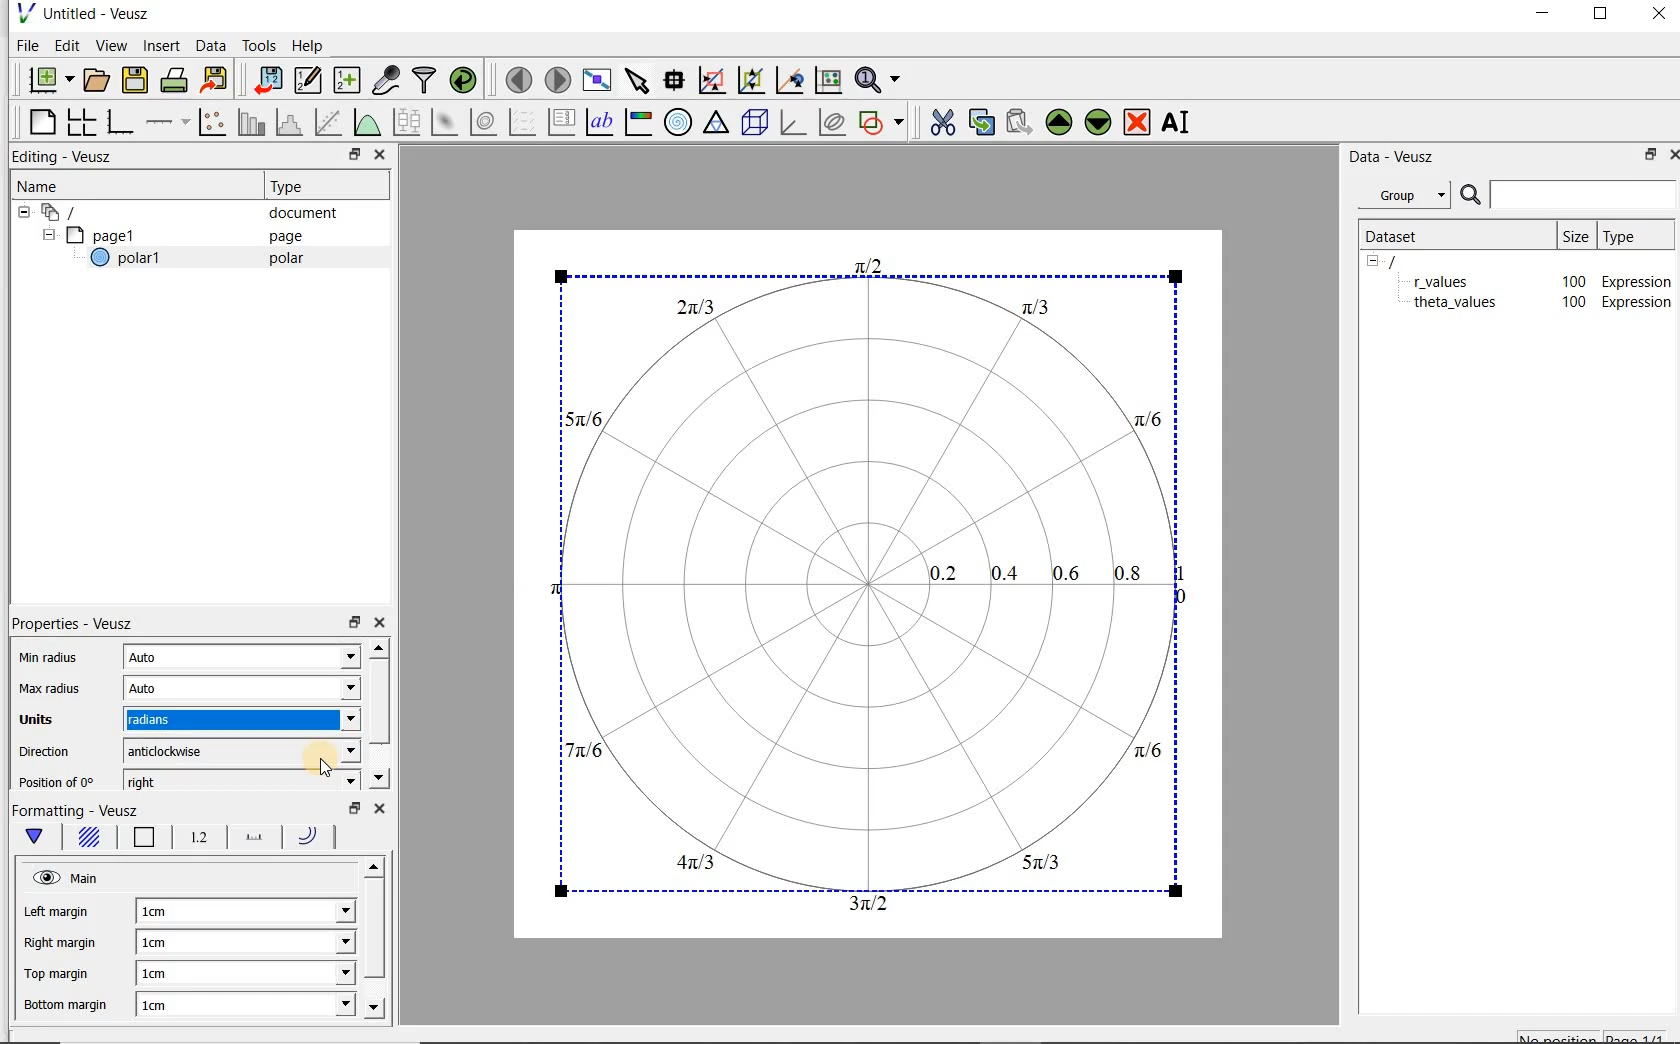  What do you see at coordinates (281, 236) in the screenshot?
I see `page` at bounding box center [281, 236].